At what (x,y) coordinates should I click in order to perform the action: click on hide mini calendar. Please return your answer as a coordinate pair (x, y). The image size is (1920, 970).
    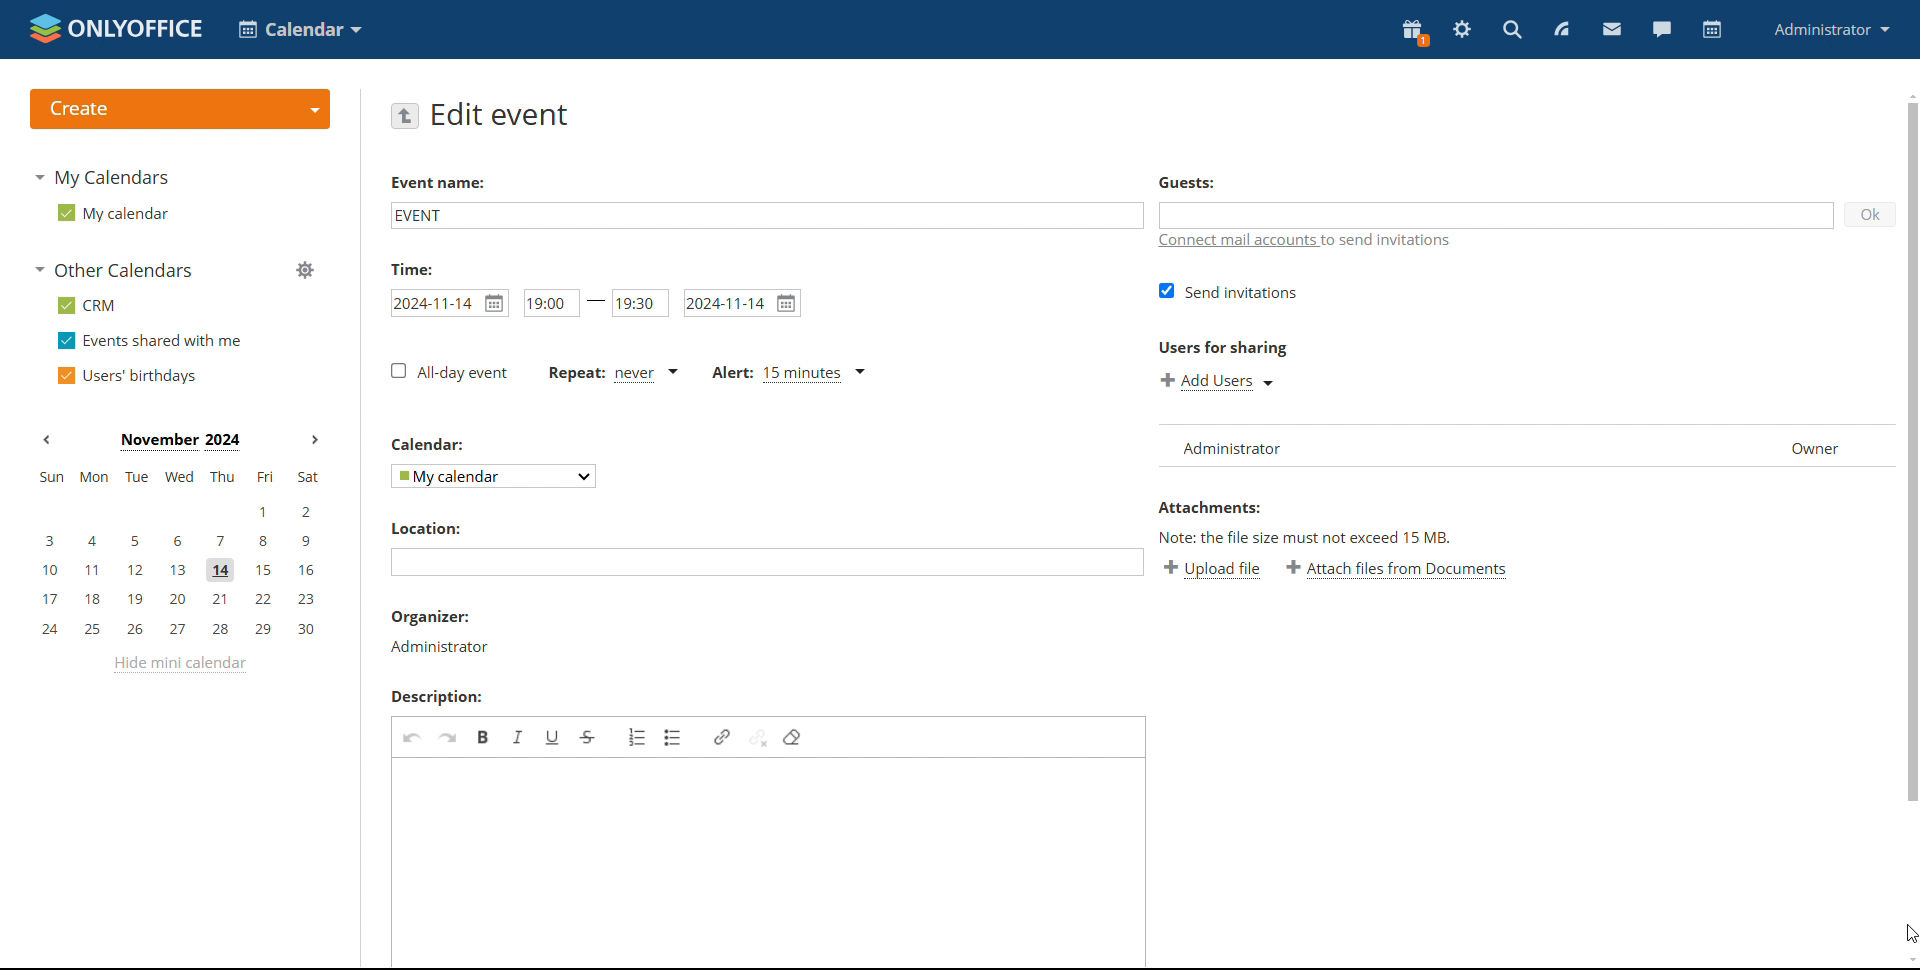
    Looking at the image, I should click on (179, 664).